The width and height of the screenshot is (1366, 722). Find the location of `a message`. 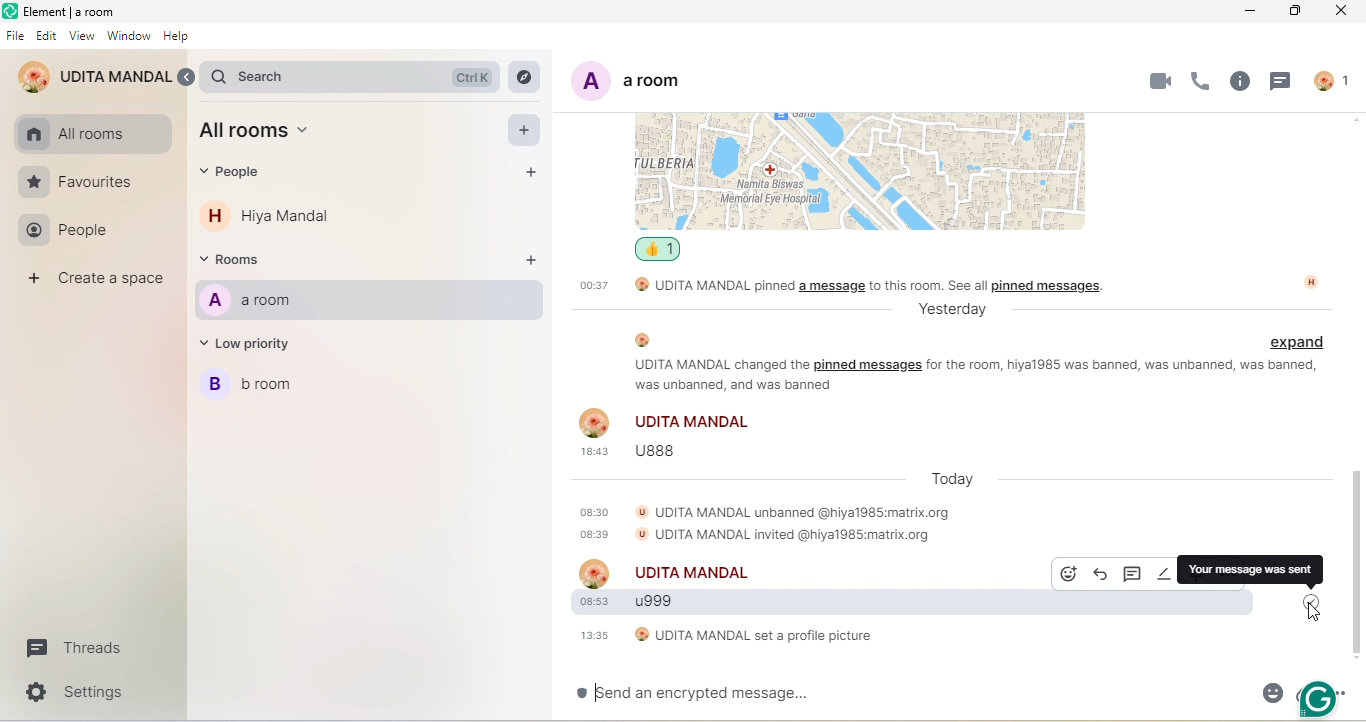

a message is located at coordinates (833, 287).